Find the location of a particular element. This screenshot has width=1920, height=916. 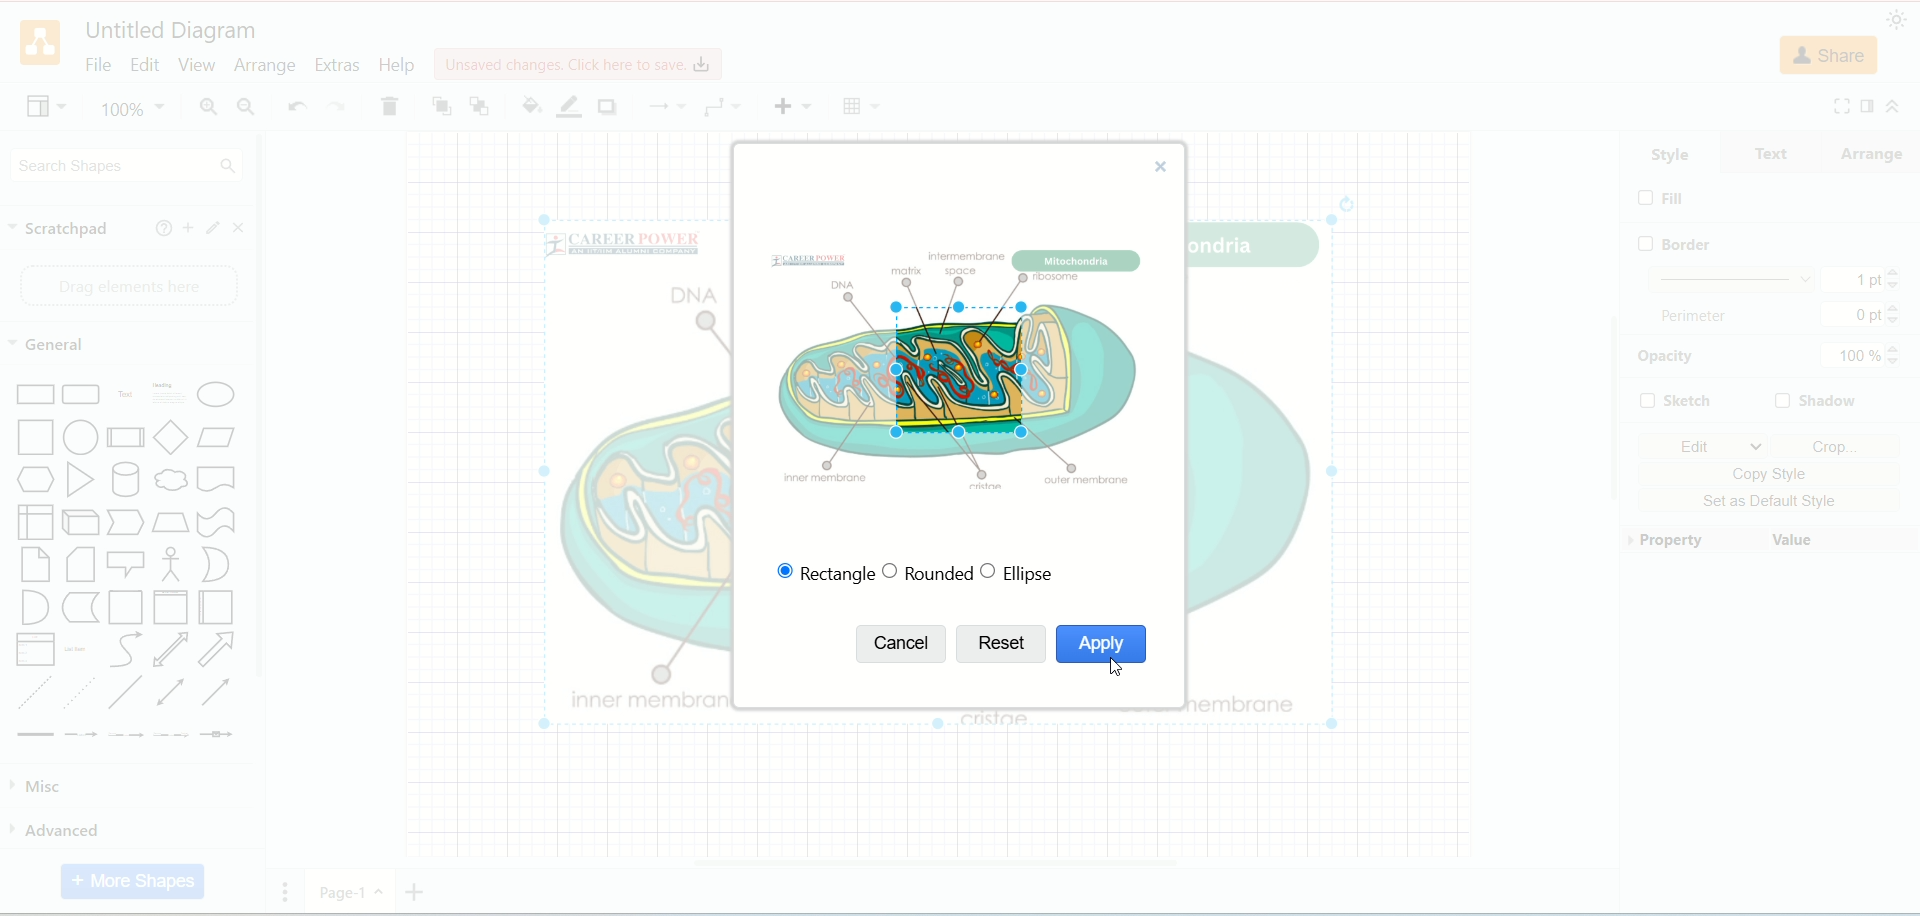

Cylinder is located at coordinates (128, 482).